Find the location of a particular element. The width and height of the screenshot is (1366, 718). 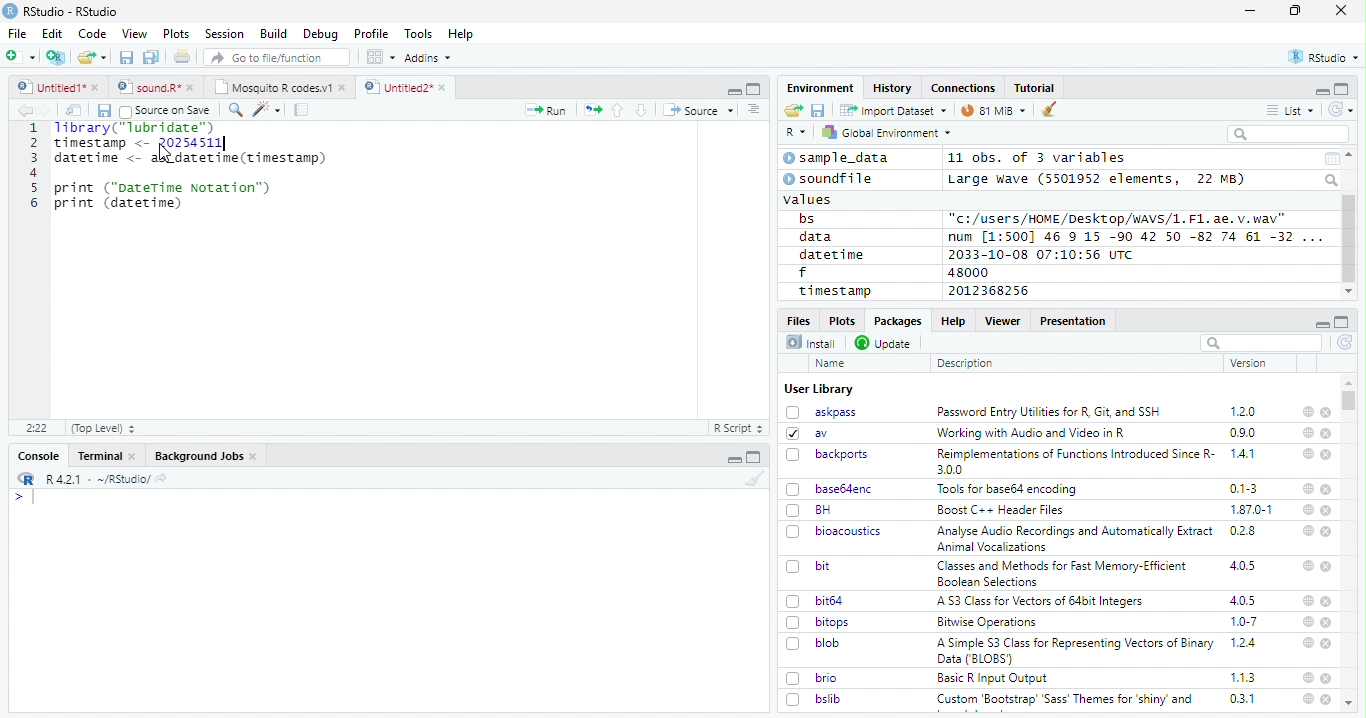

View is located at coordinates (135, 34).